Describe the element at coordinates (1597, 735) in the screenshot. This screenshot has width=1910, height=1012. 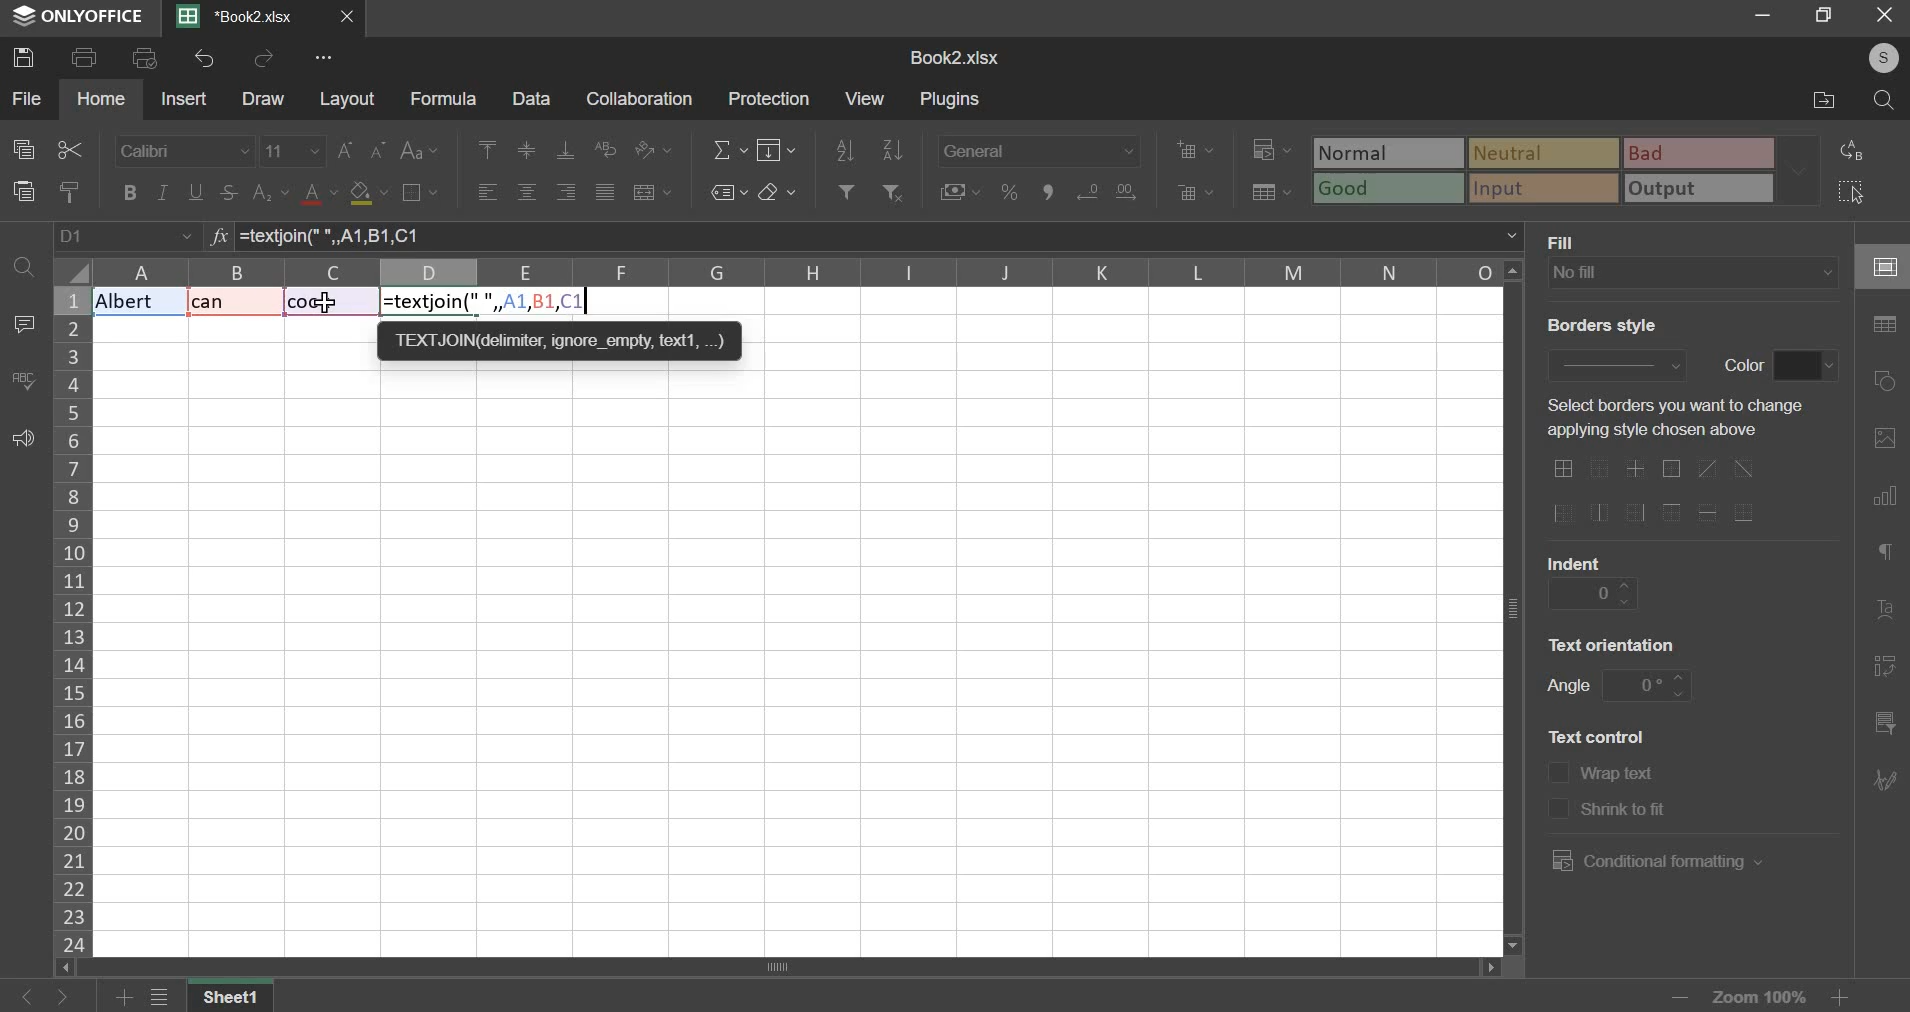
I see `text` at that location.